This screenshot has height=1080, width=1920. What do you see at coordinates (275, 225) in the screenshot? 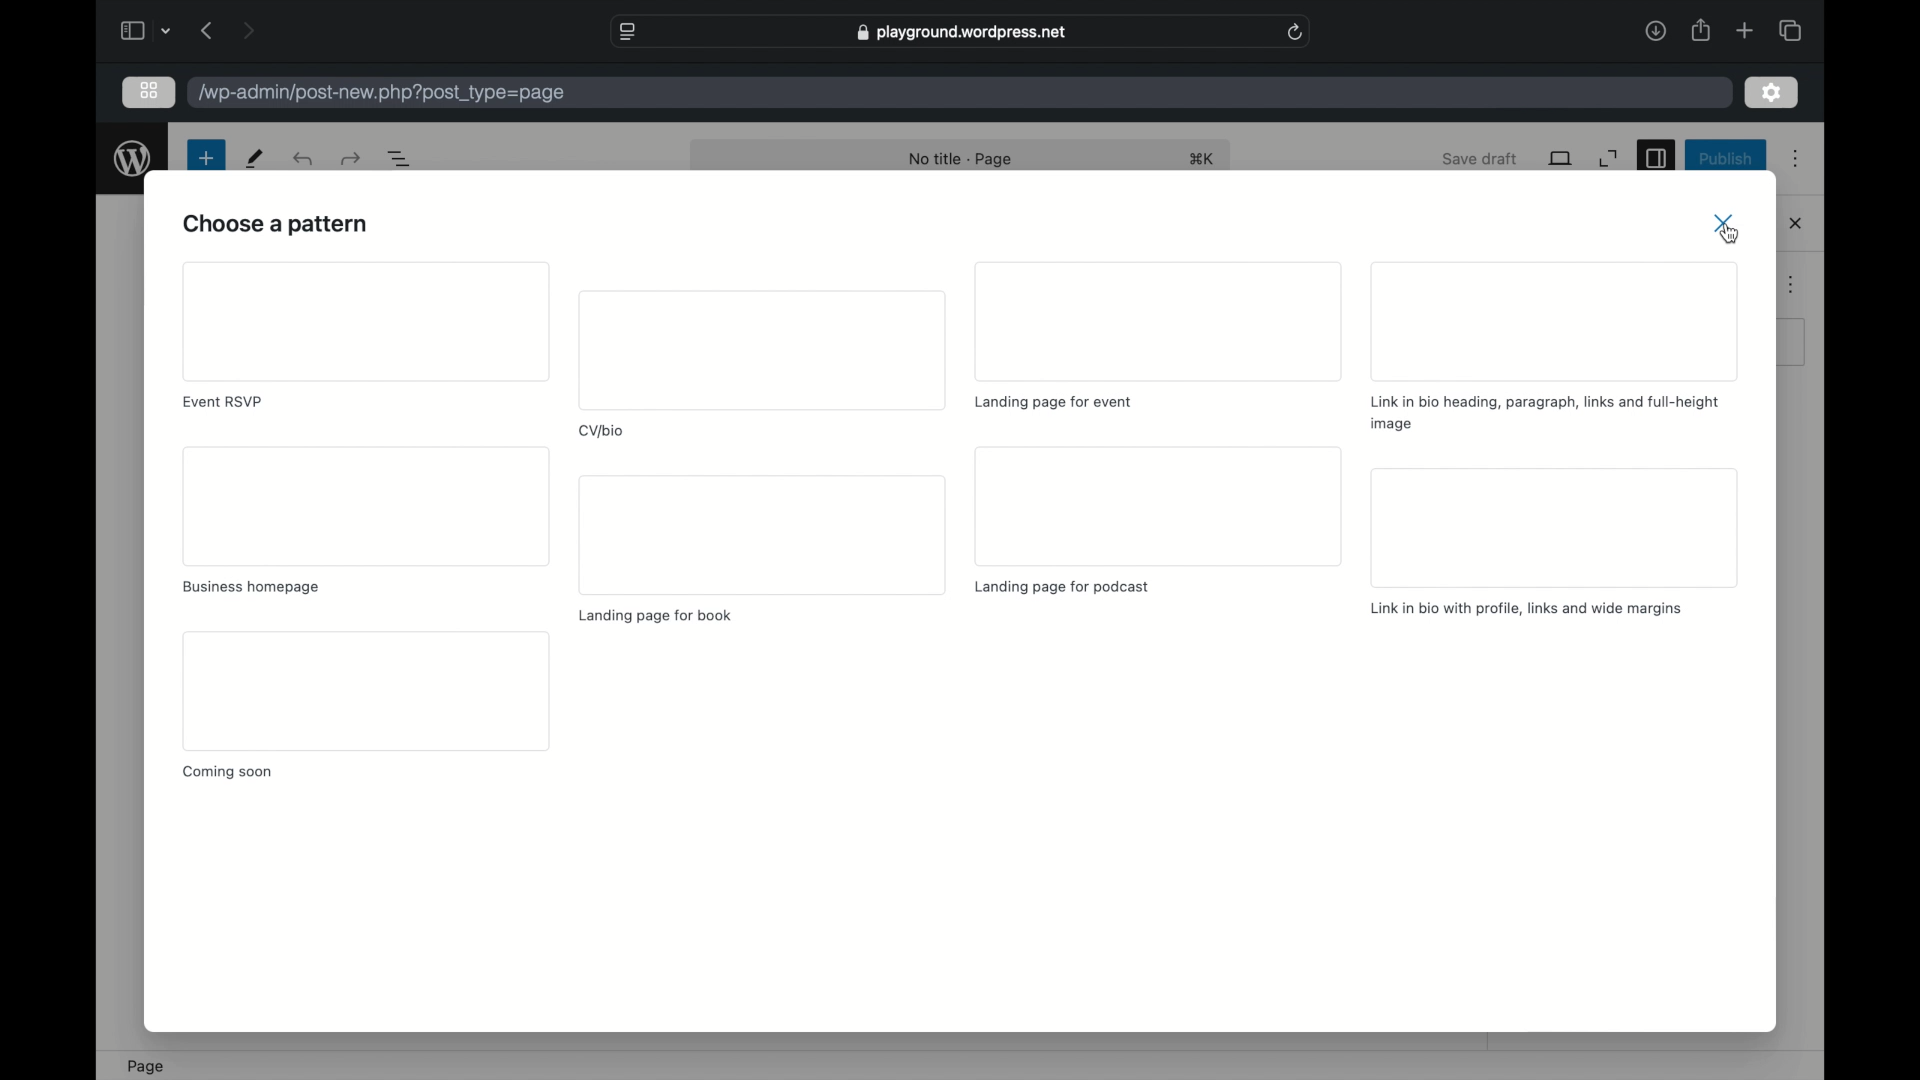
I see `choose a pattern` at bounding box center [275, 225].